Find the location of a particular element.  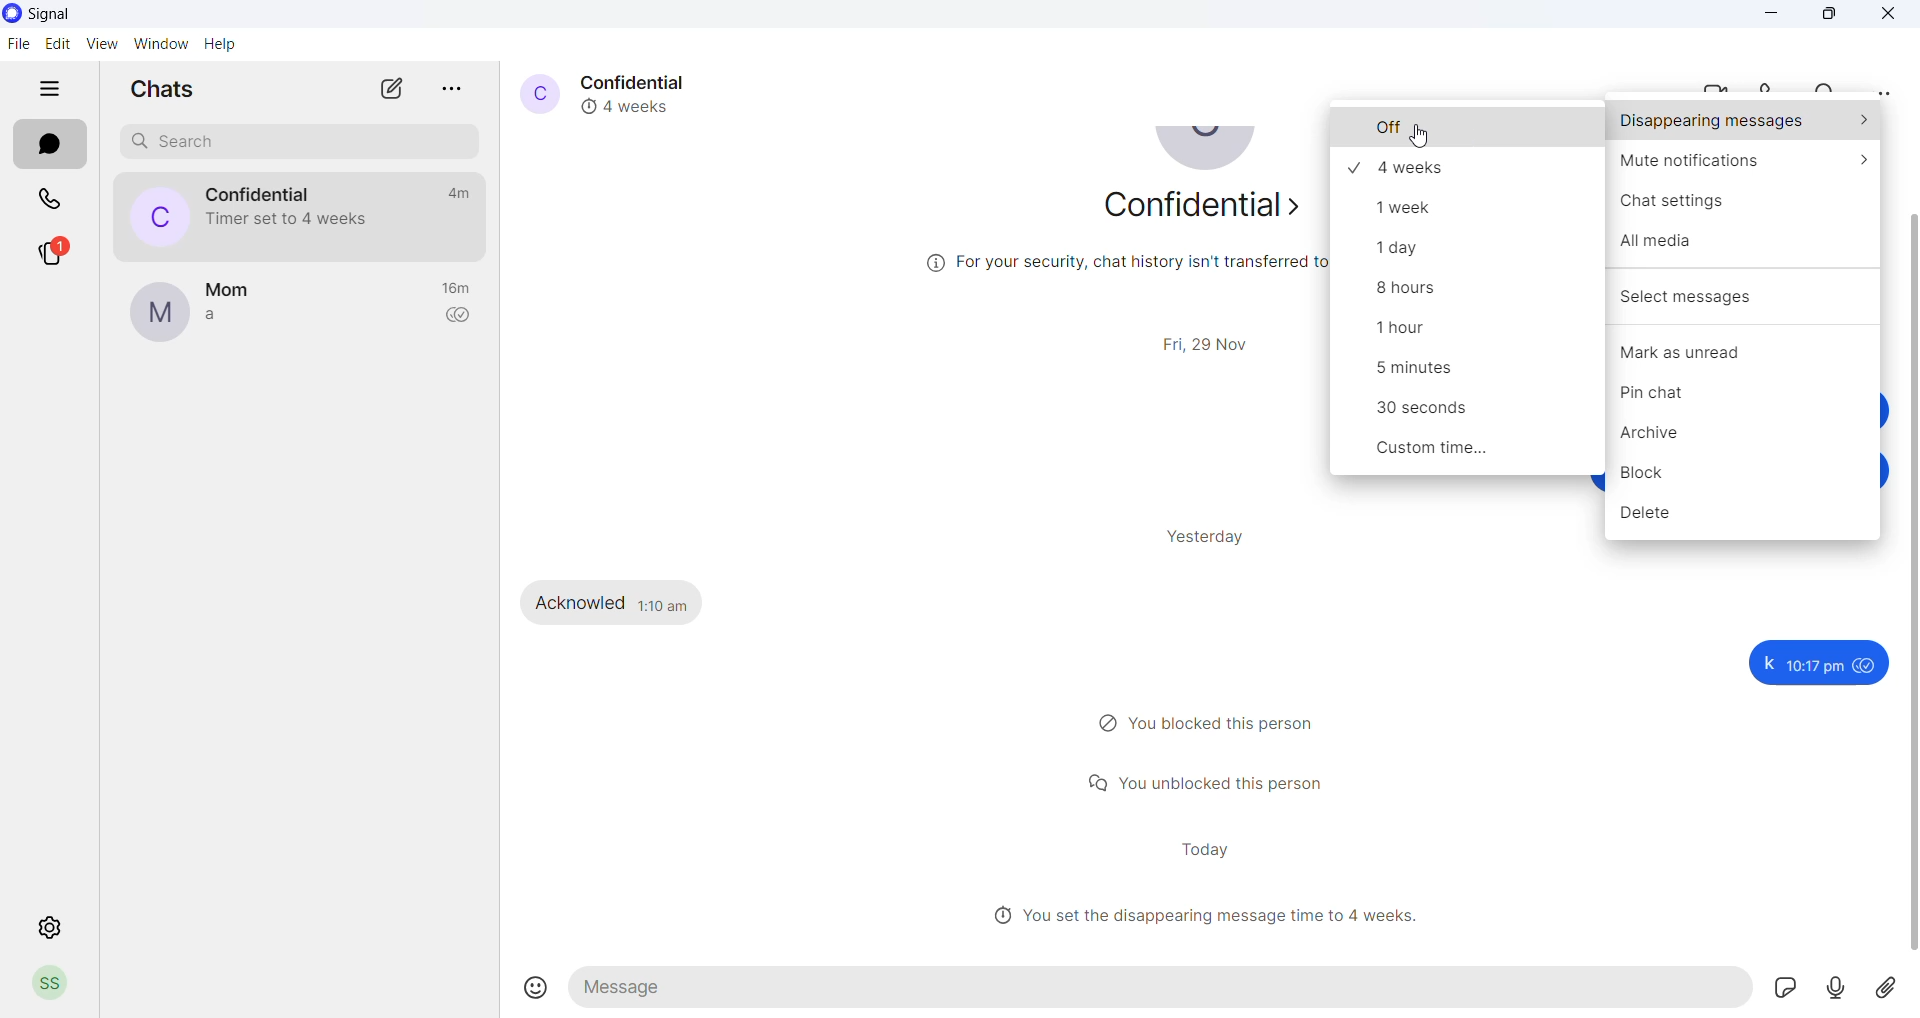

blocked heading is located at coordinates (1217, 724).